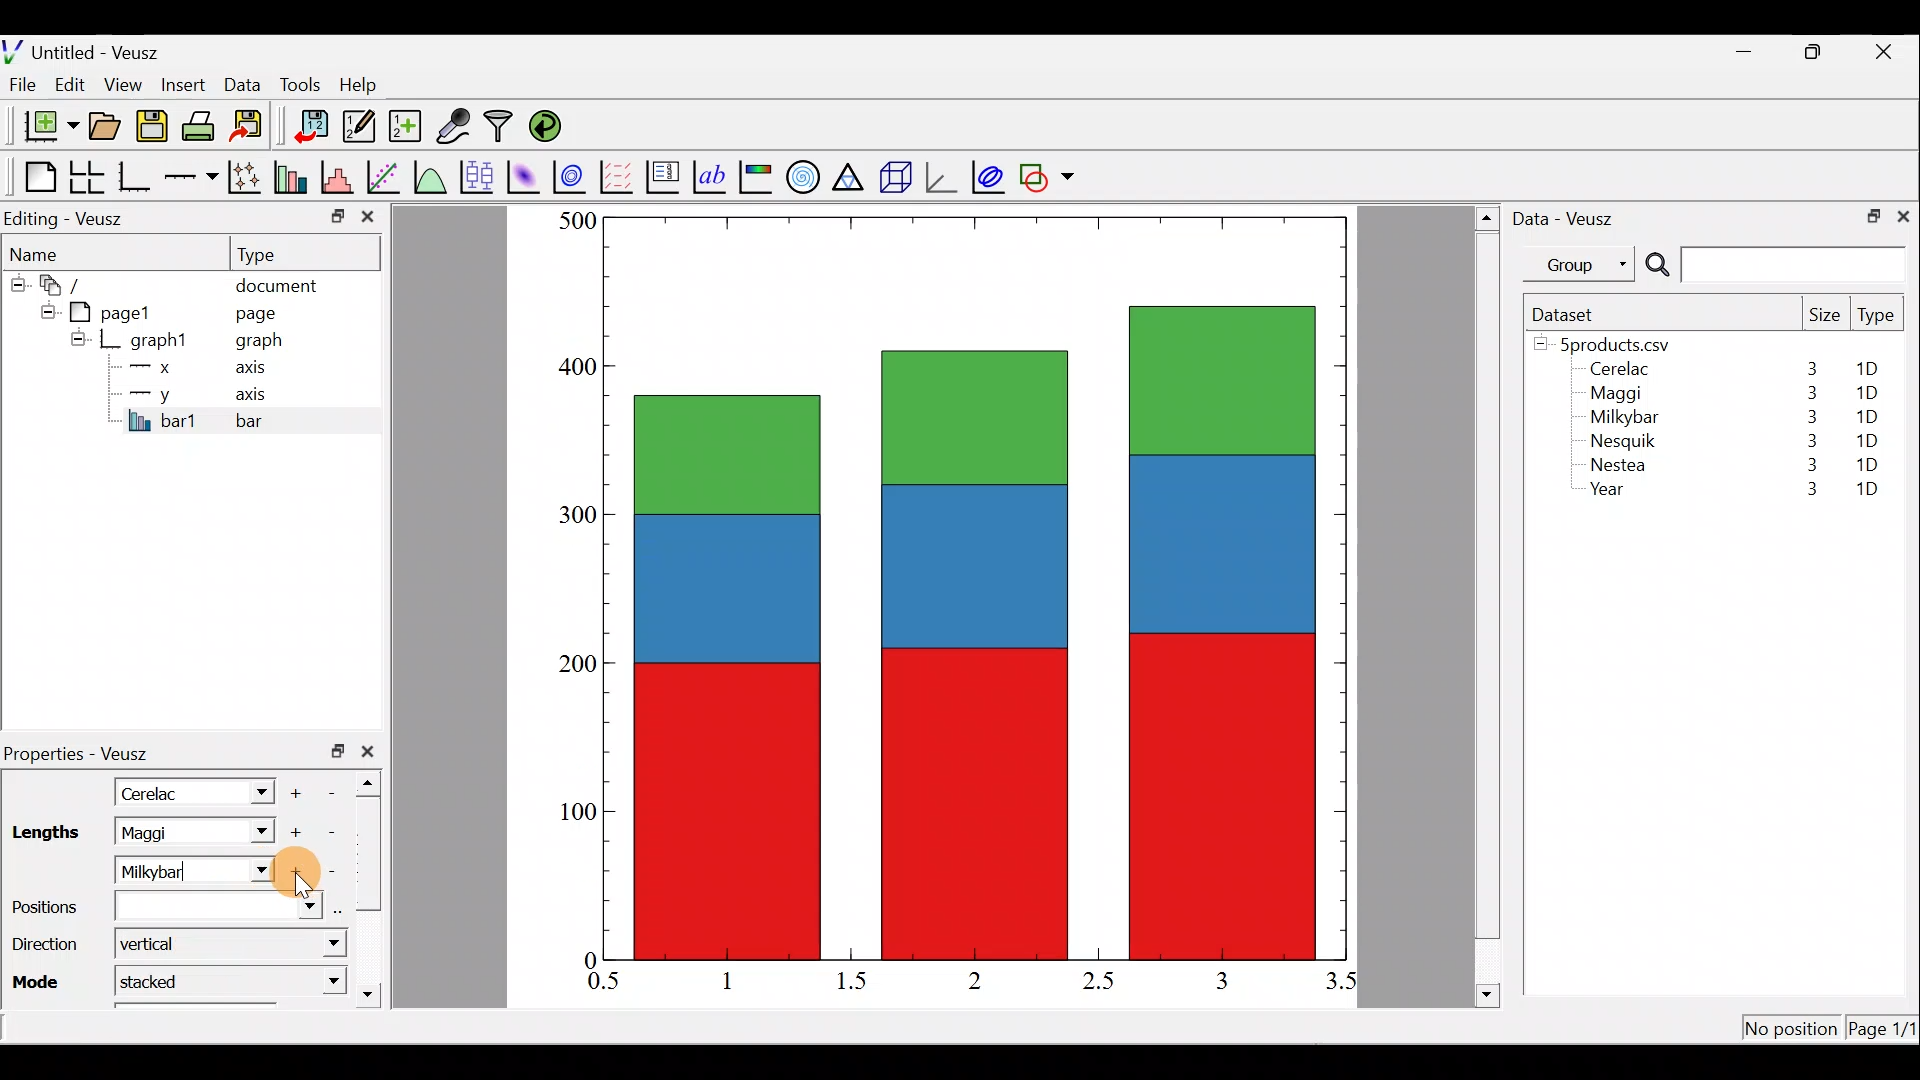  What do you see at coordinates (78, 338) in the screenshot?
I see `hide` at bounding box center [78, 338].